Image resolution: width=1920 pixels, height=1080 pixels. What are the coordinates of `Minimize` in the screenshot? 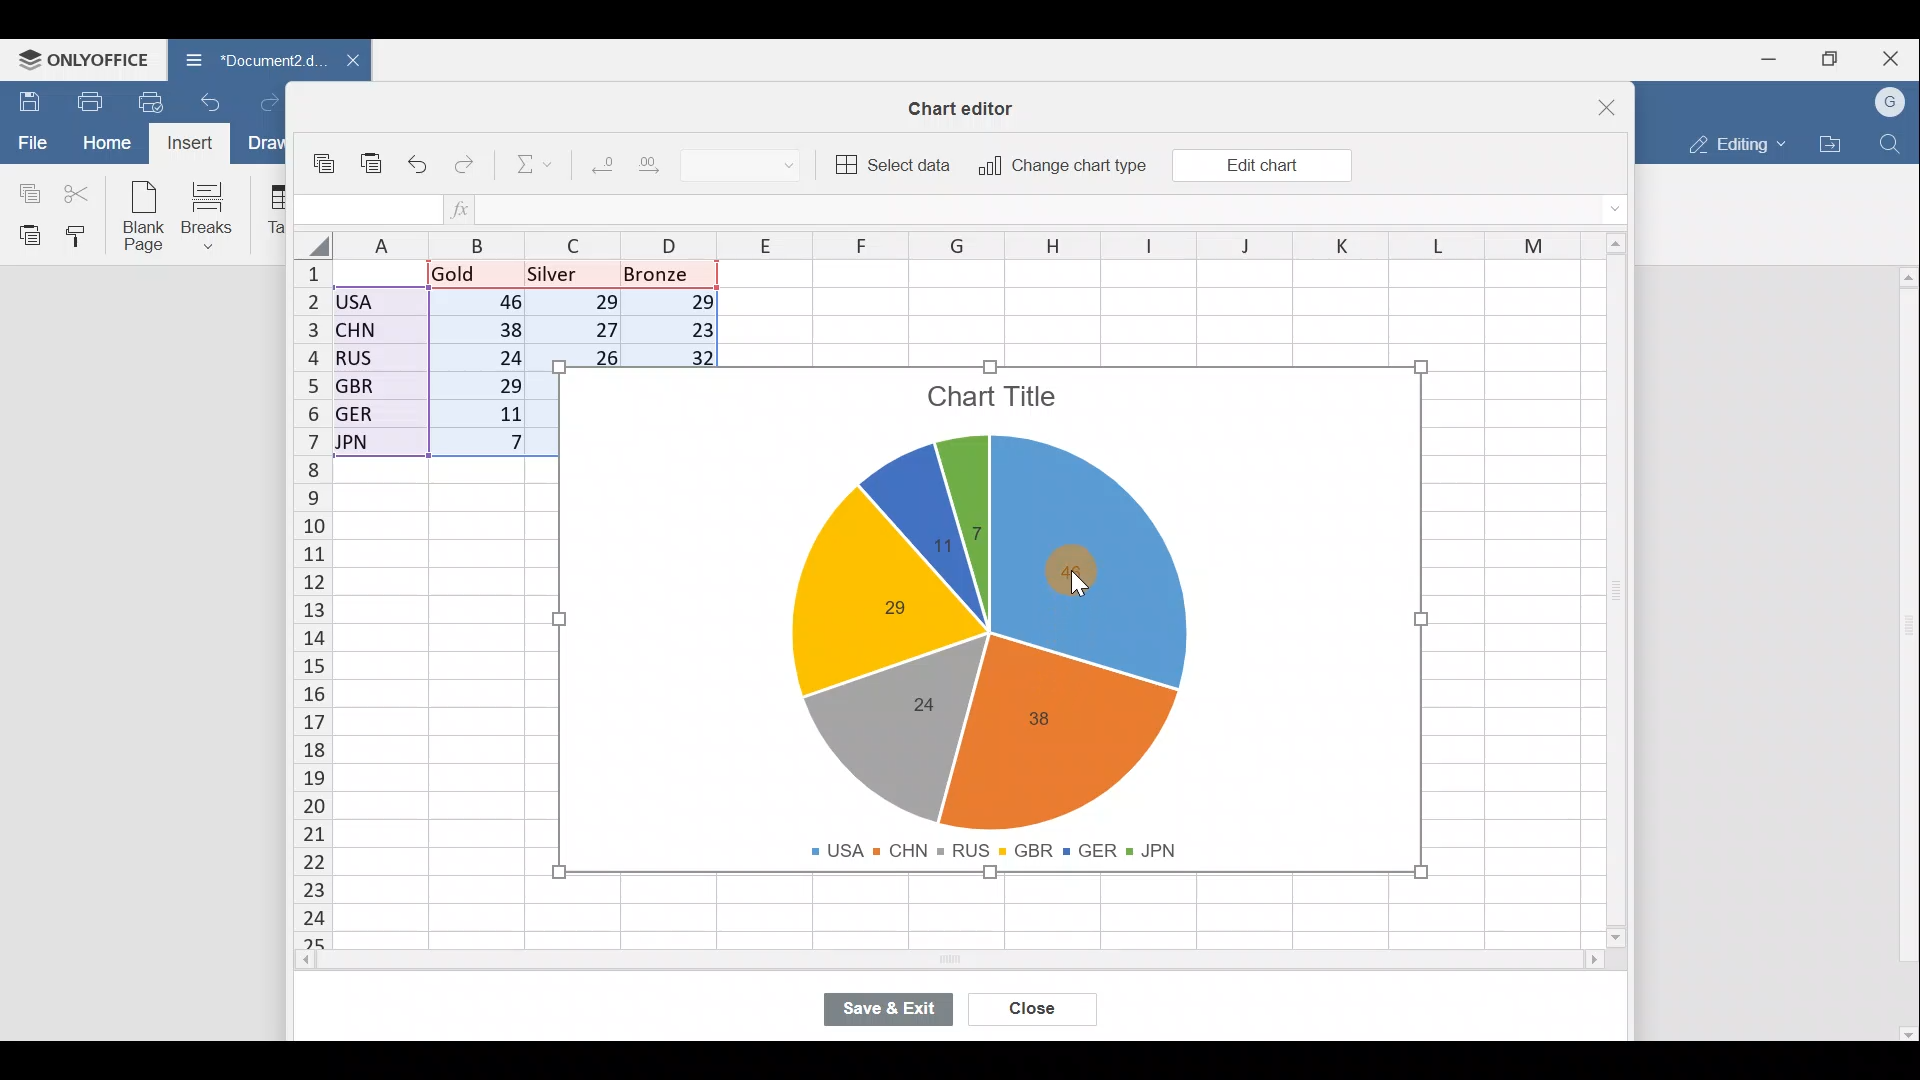 It's located at (1776, 57).